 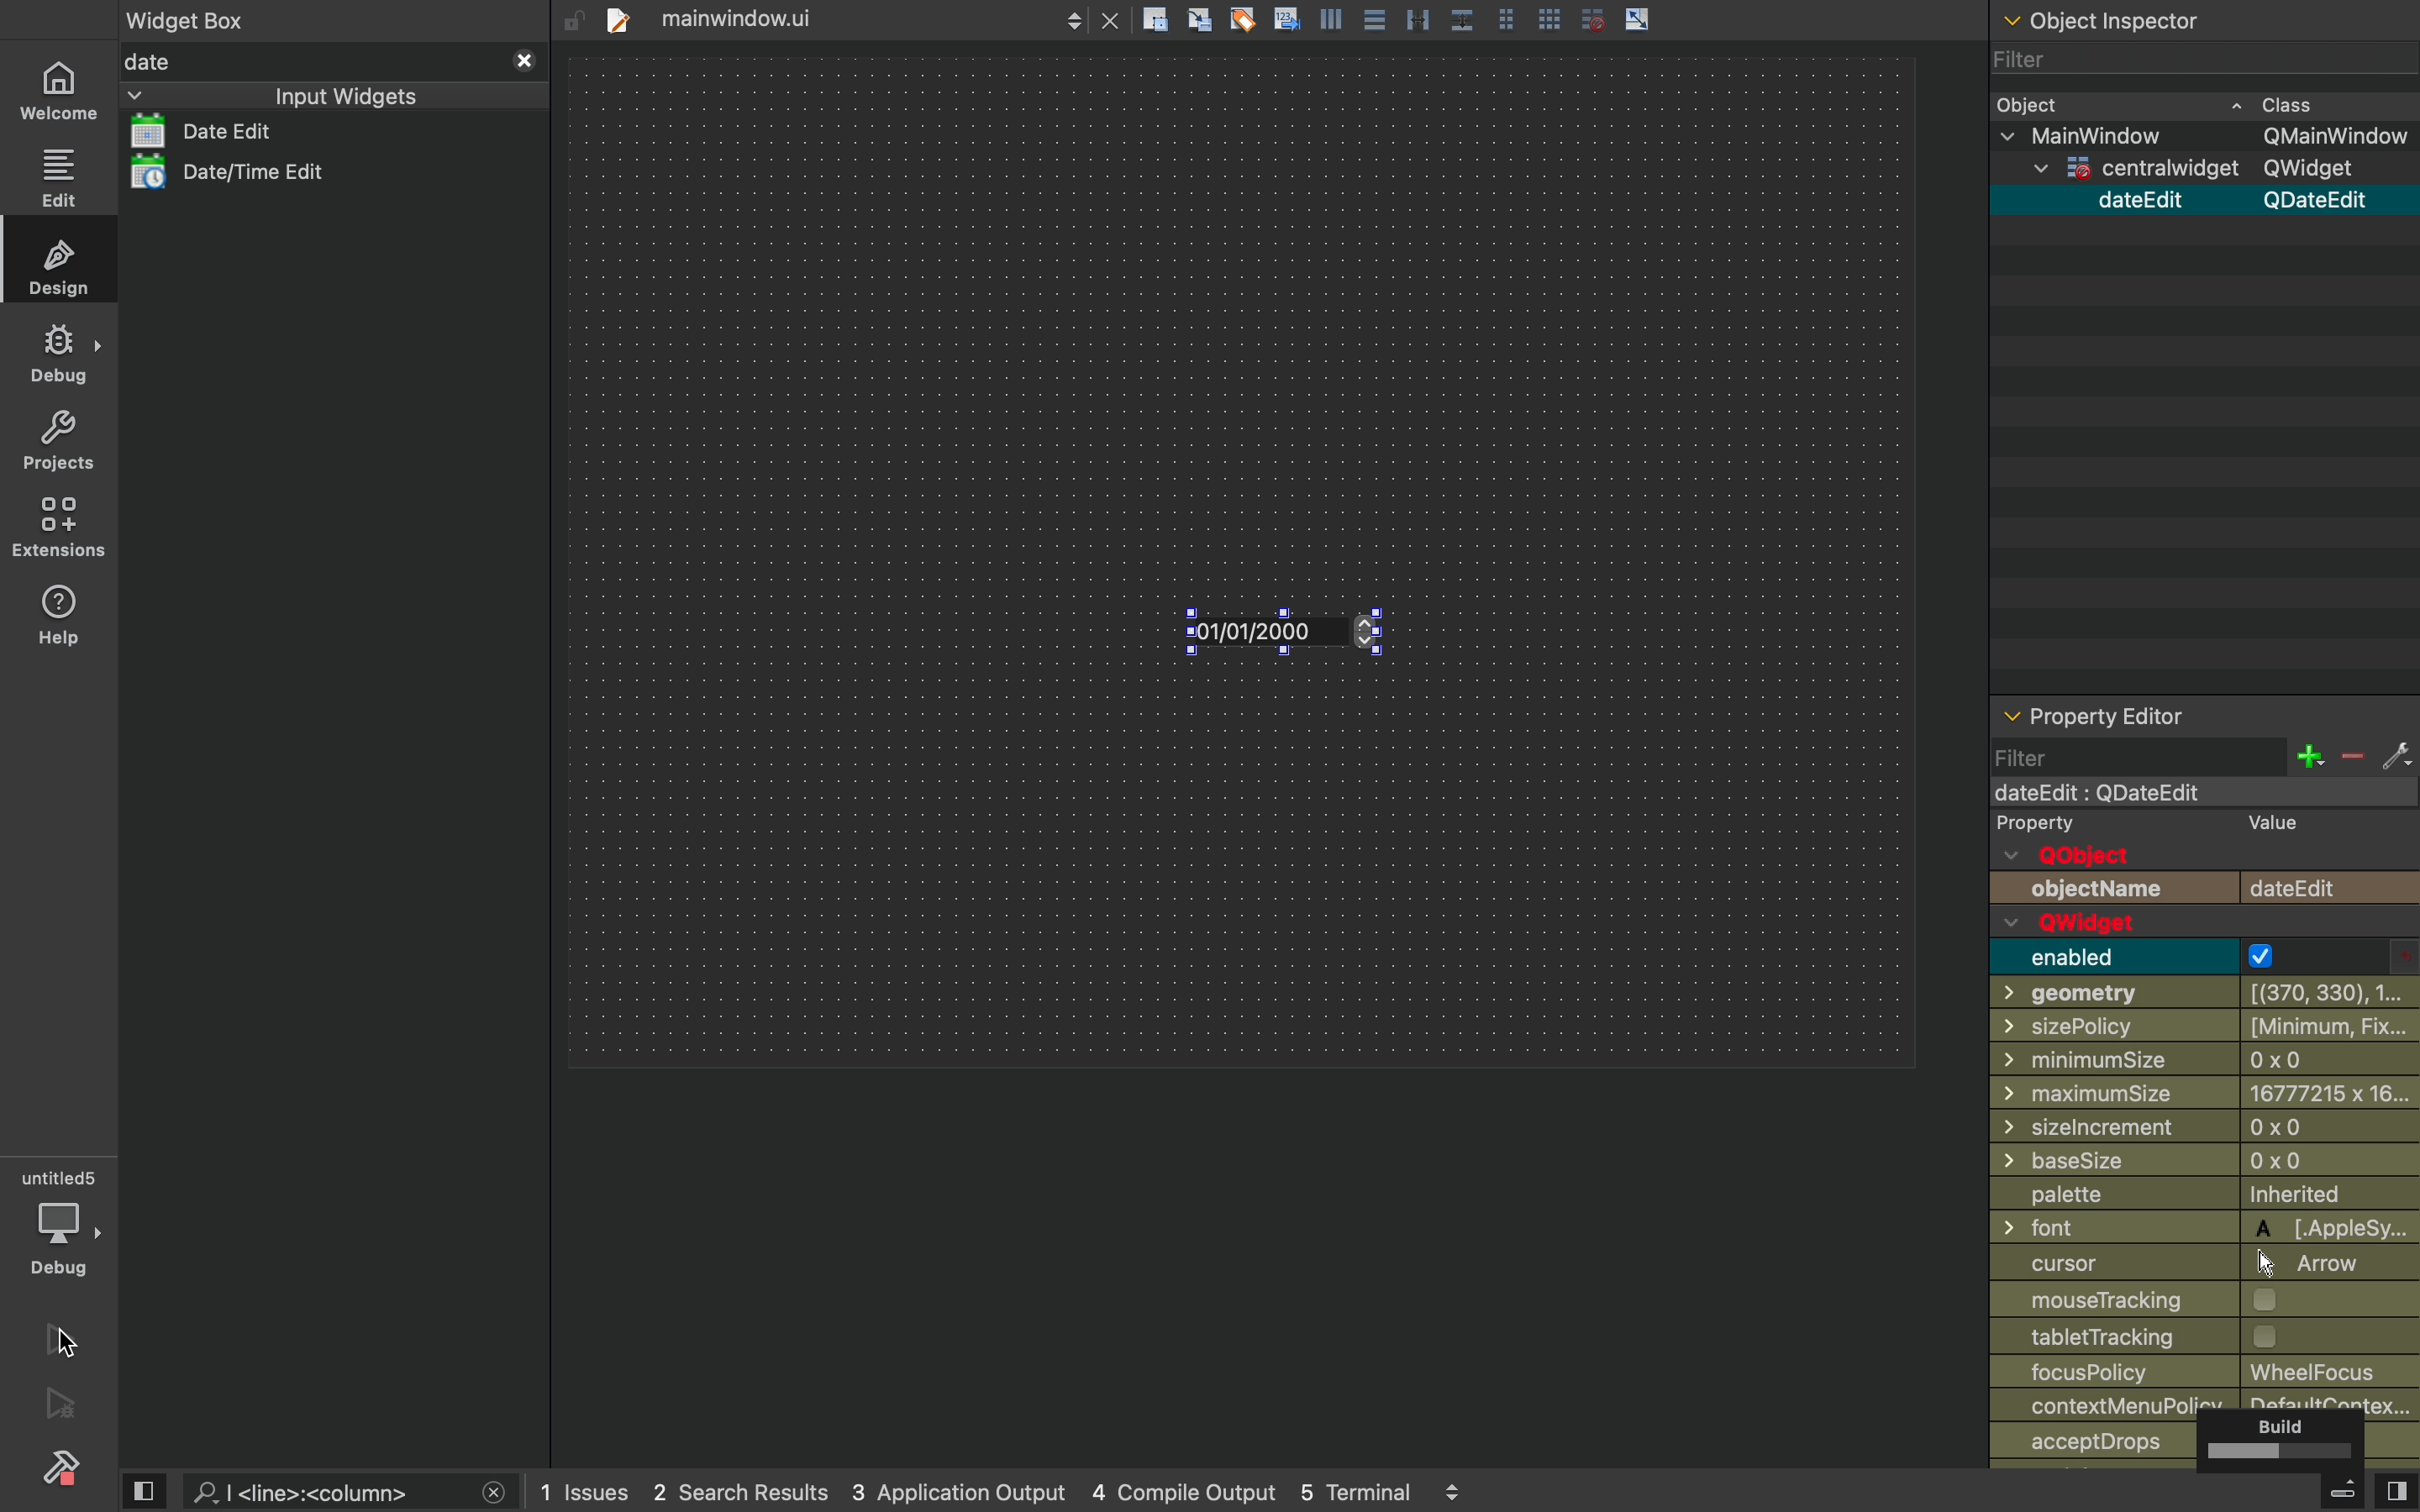 I want to click on filter, so click(x=2135, y=756).